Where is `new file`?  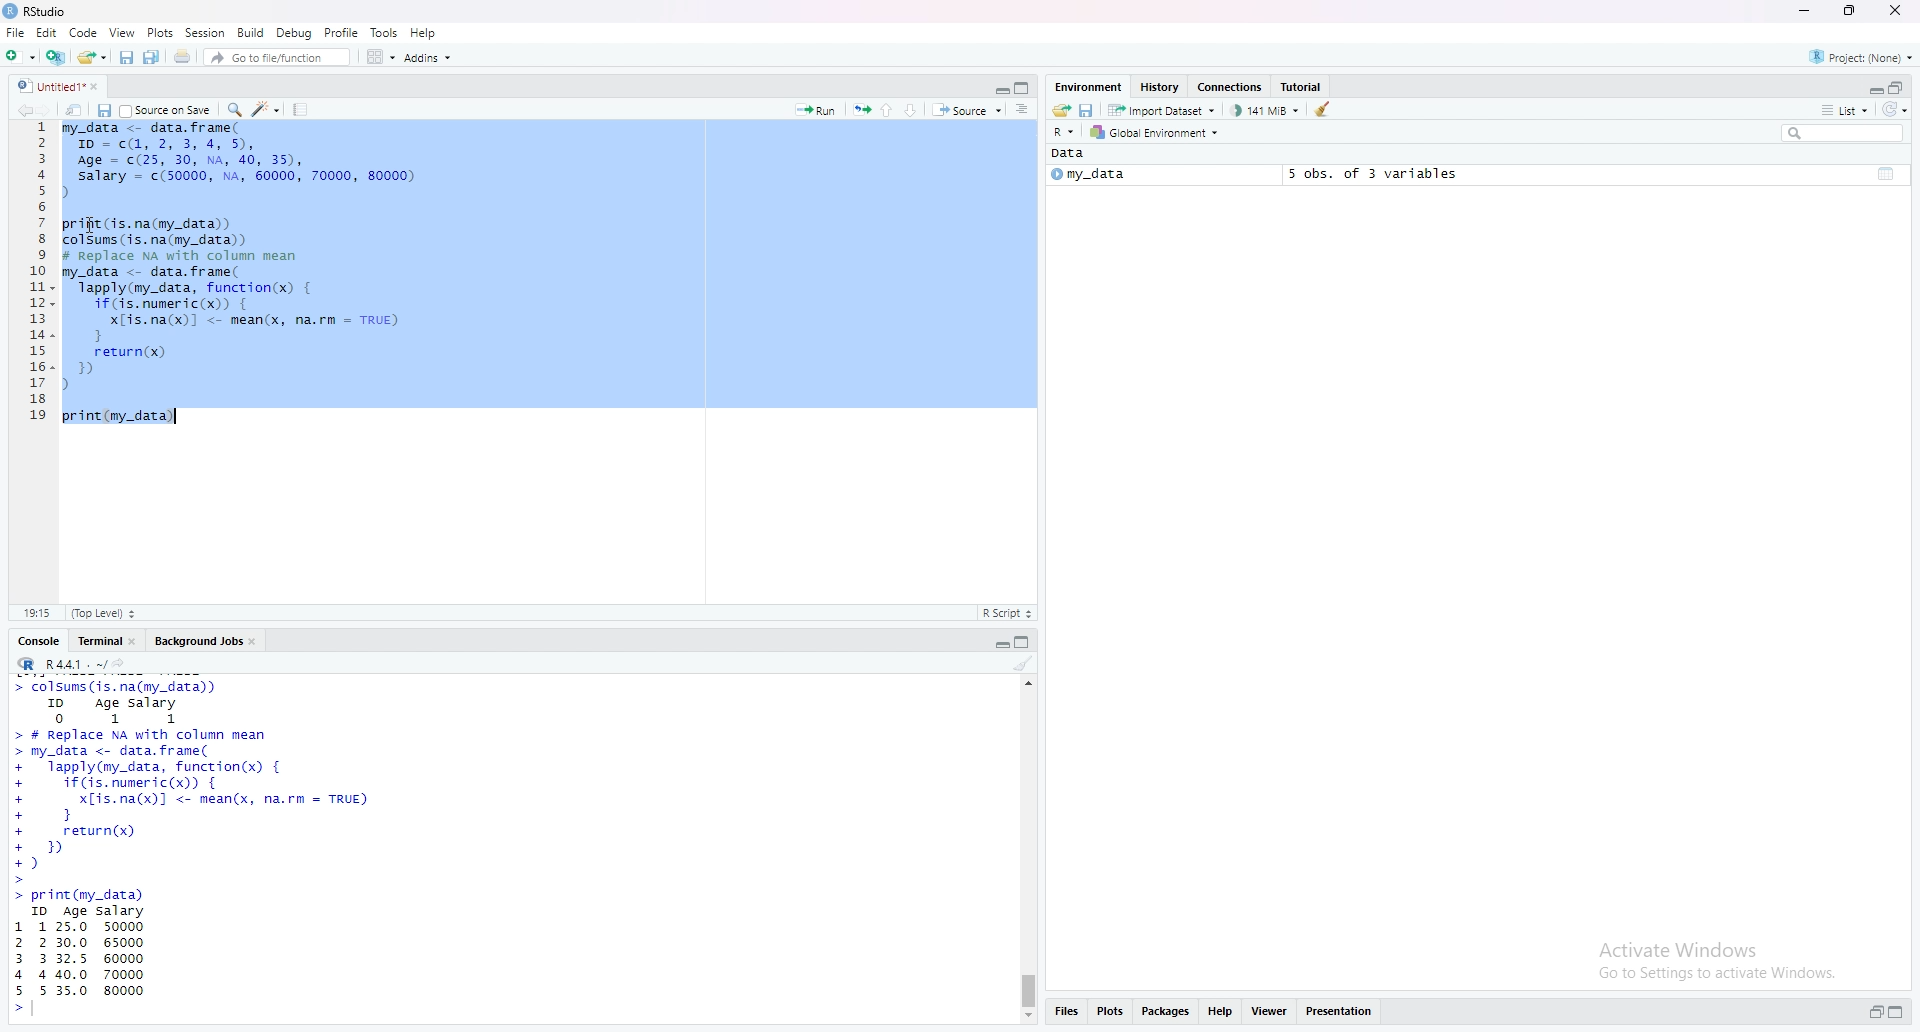
new file is located at coordinates (21, 57).